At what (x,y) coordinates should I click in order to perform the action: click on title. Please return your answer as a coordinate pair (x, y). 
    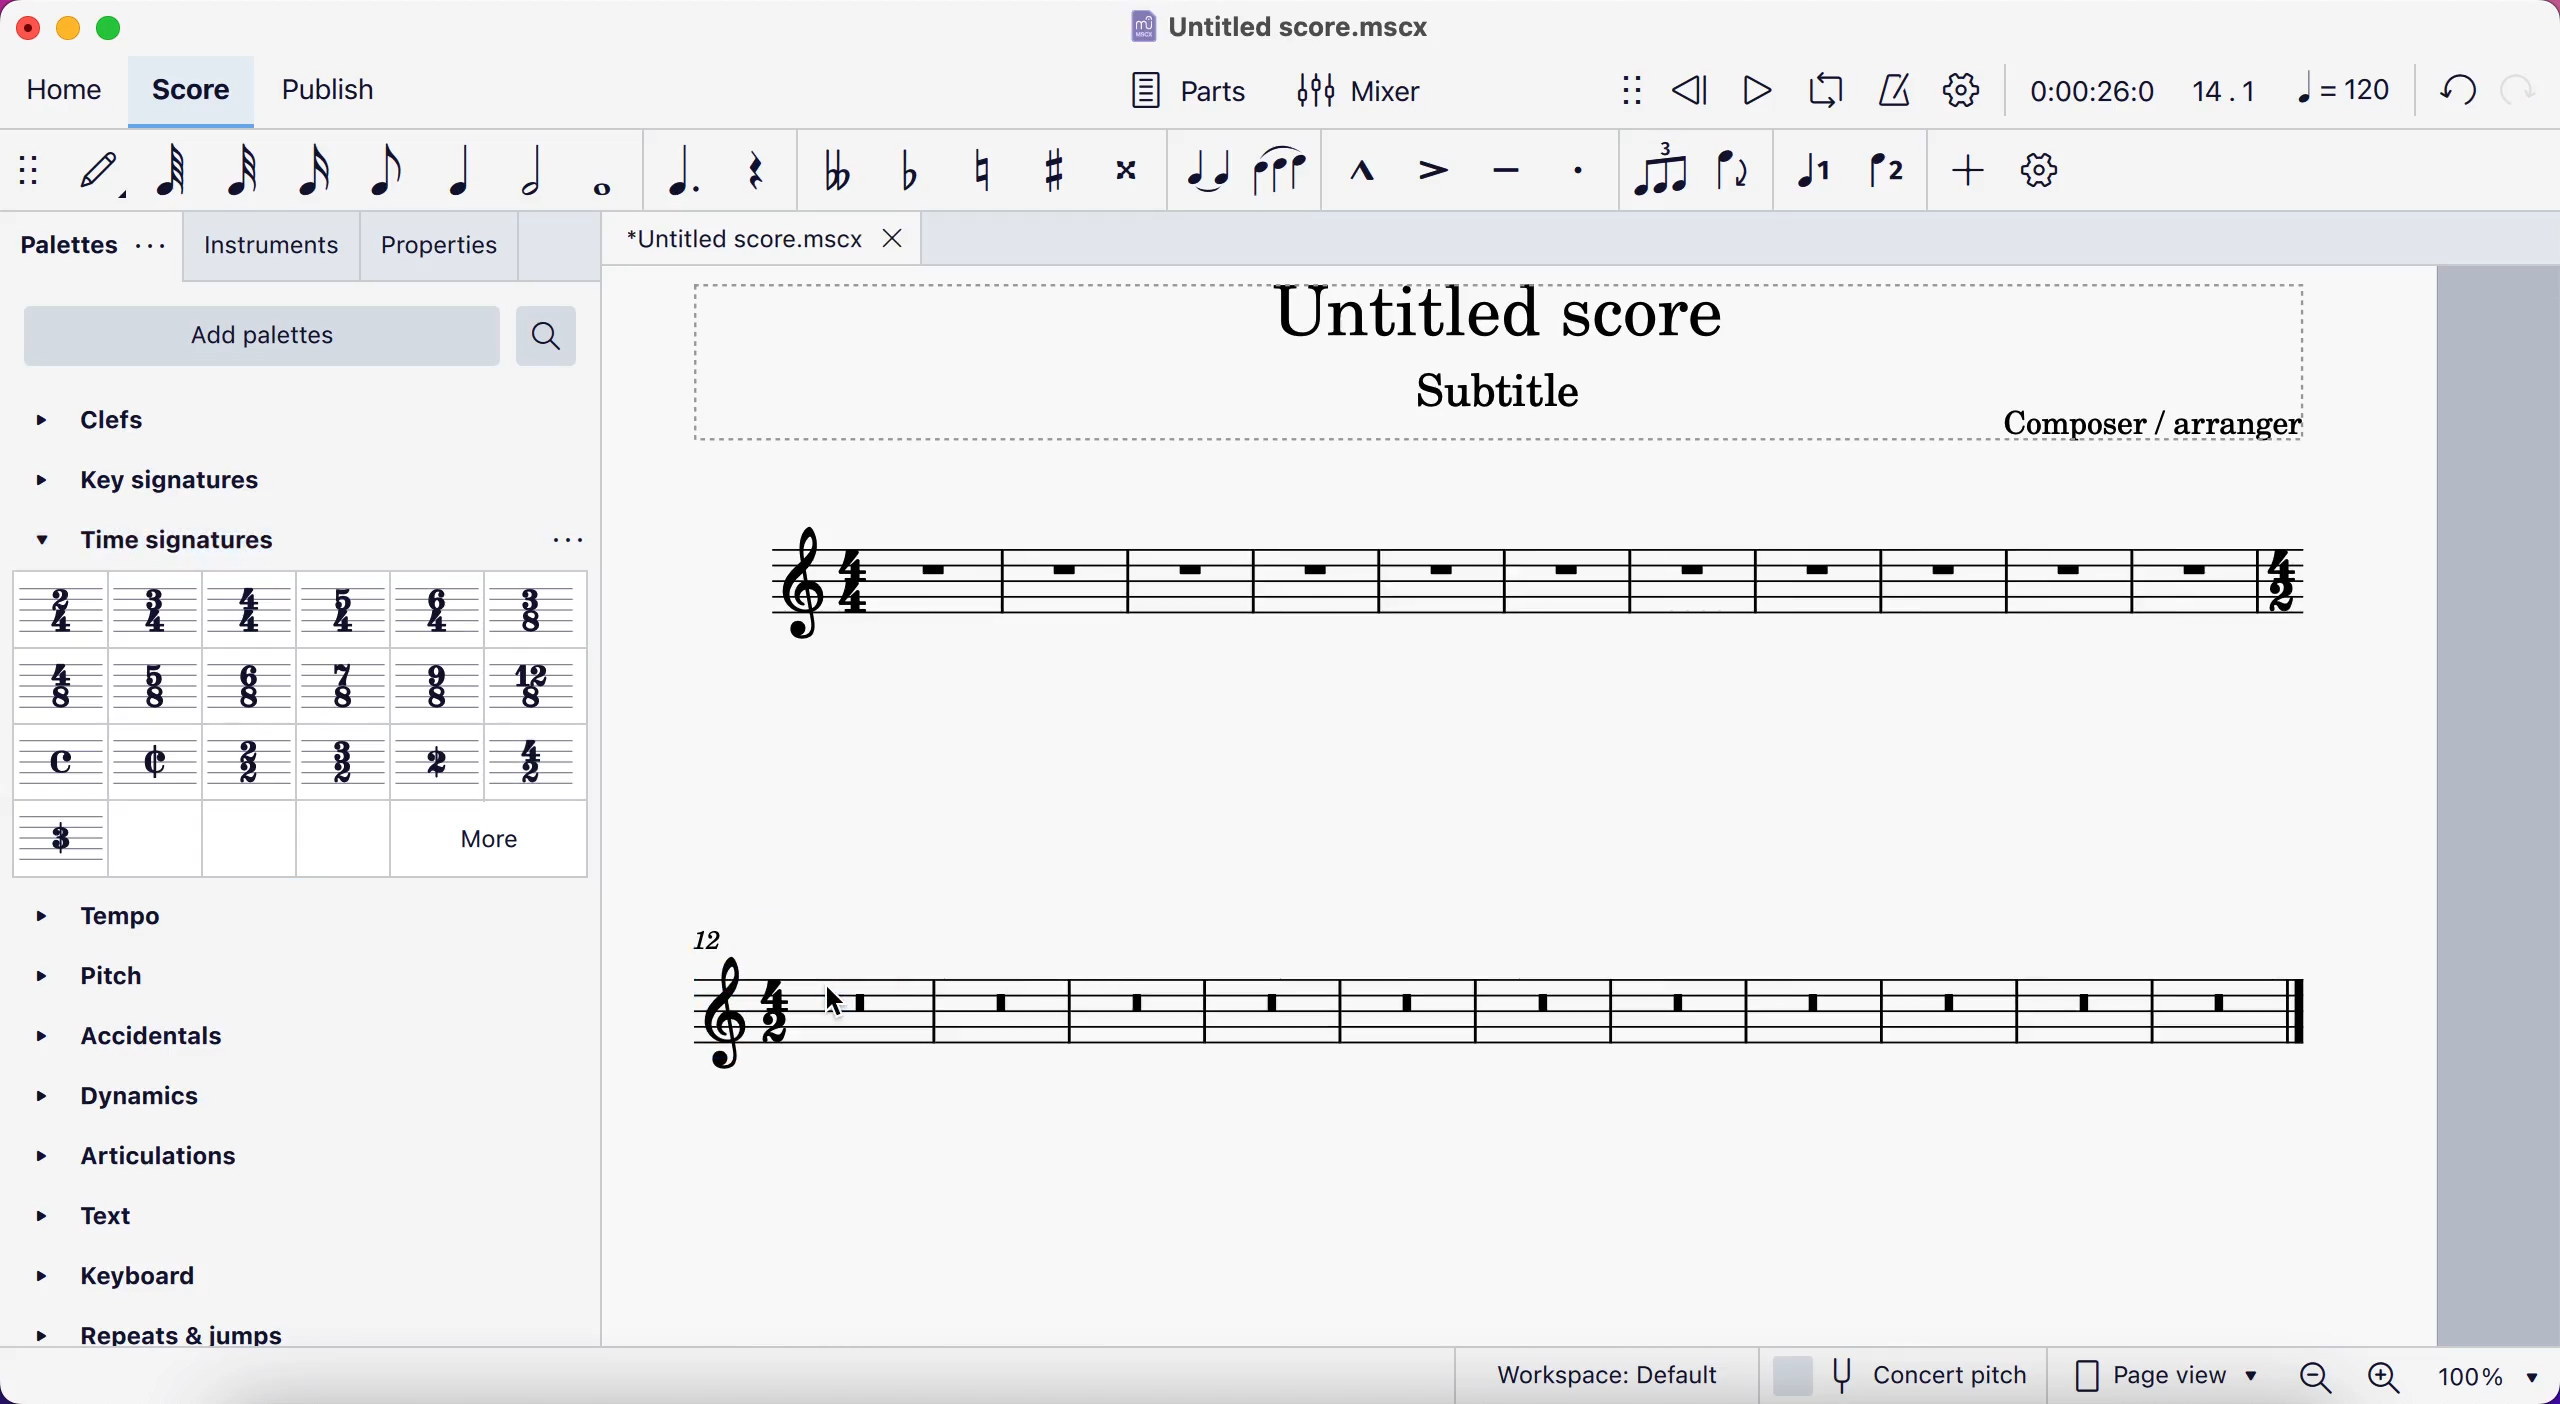
    Looking at the image, I should click on (1274, 29).